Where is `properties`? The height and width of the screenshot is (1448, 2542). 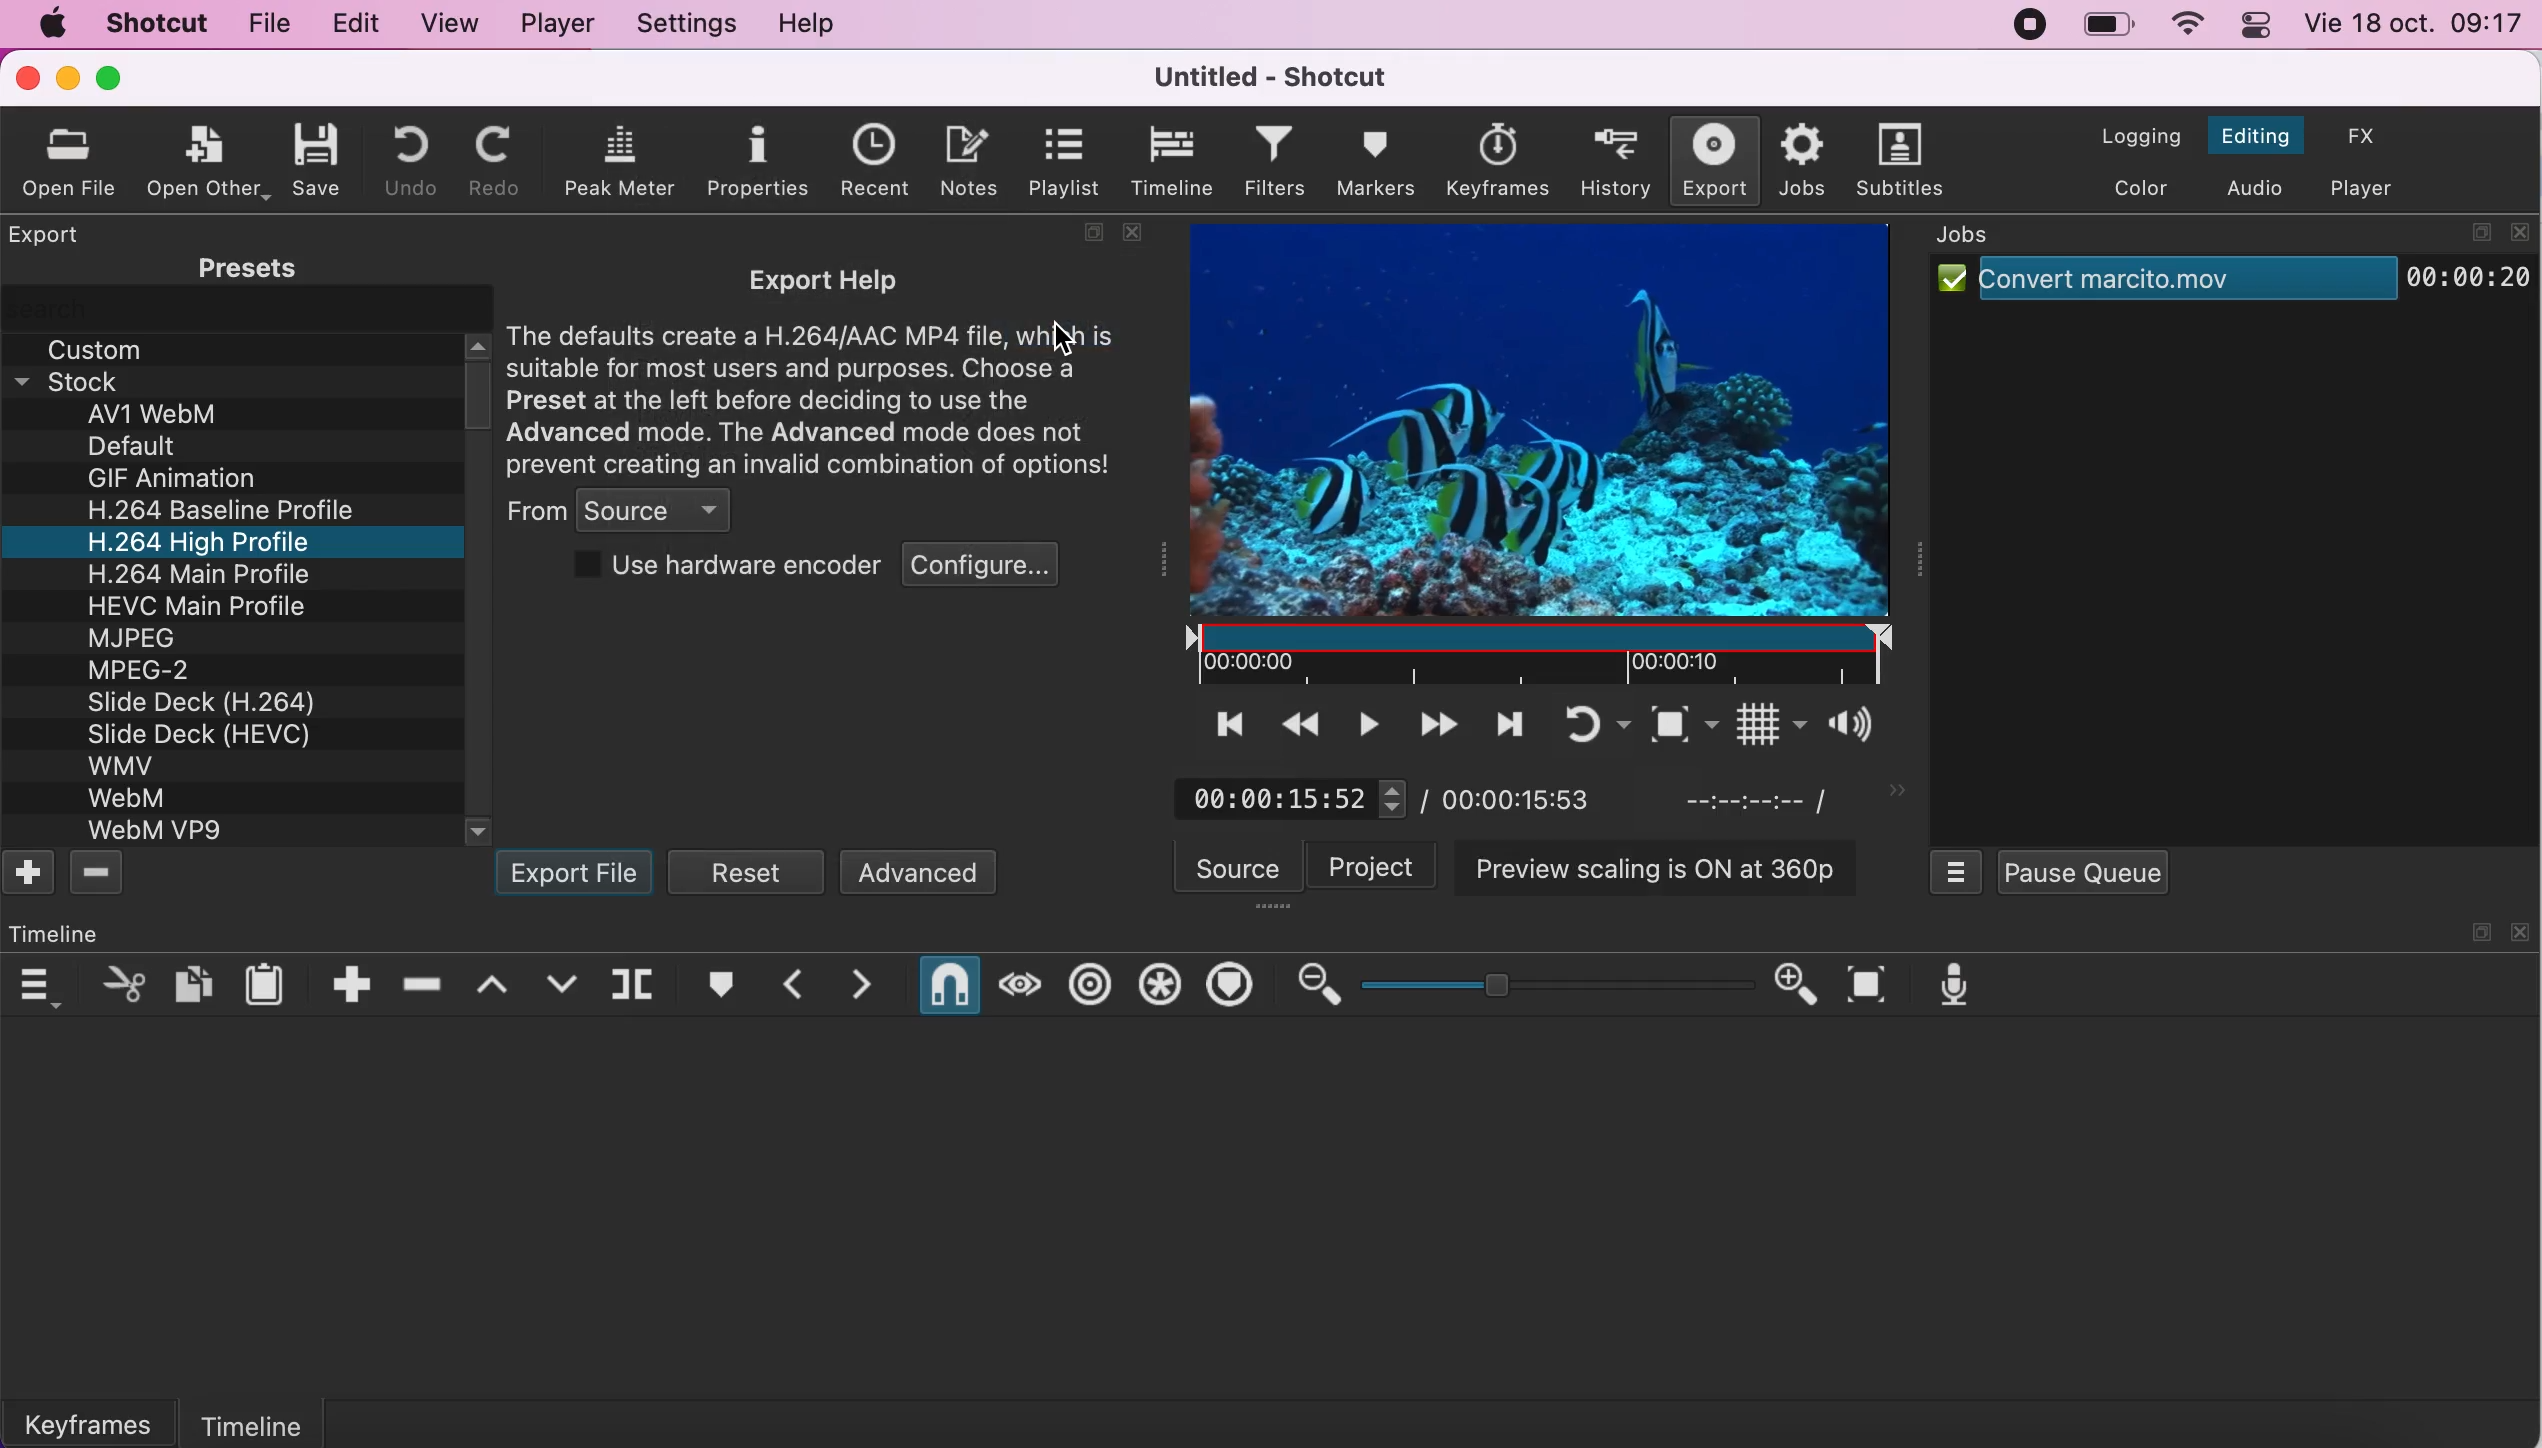
properties is located at coordinates (750, 160).